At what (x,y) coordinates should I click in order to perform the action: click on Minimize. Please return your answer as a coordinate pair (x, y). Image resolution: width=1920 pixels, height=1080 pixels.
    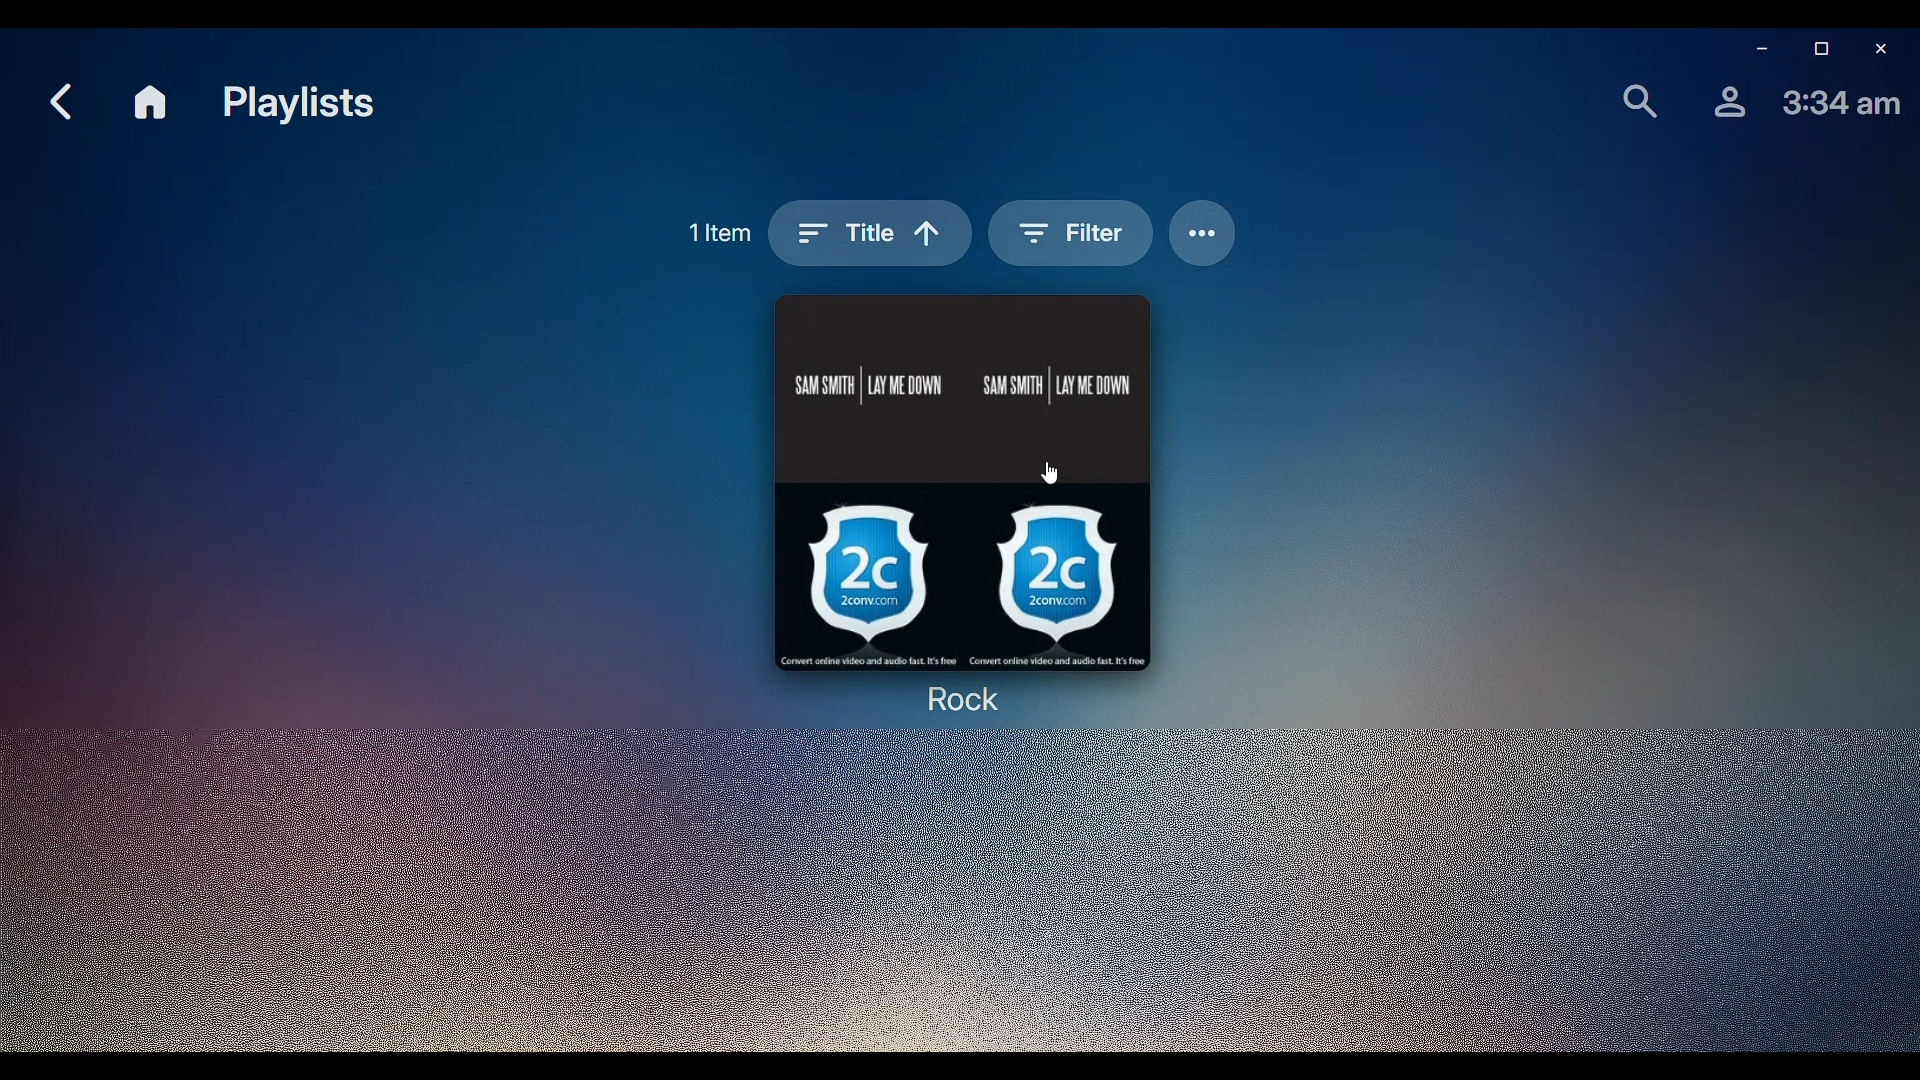
    Looking at the image, I should click on (1756, 52).